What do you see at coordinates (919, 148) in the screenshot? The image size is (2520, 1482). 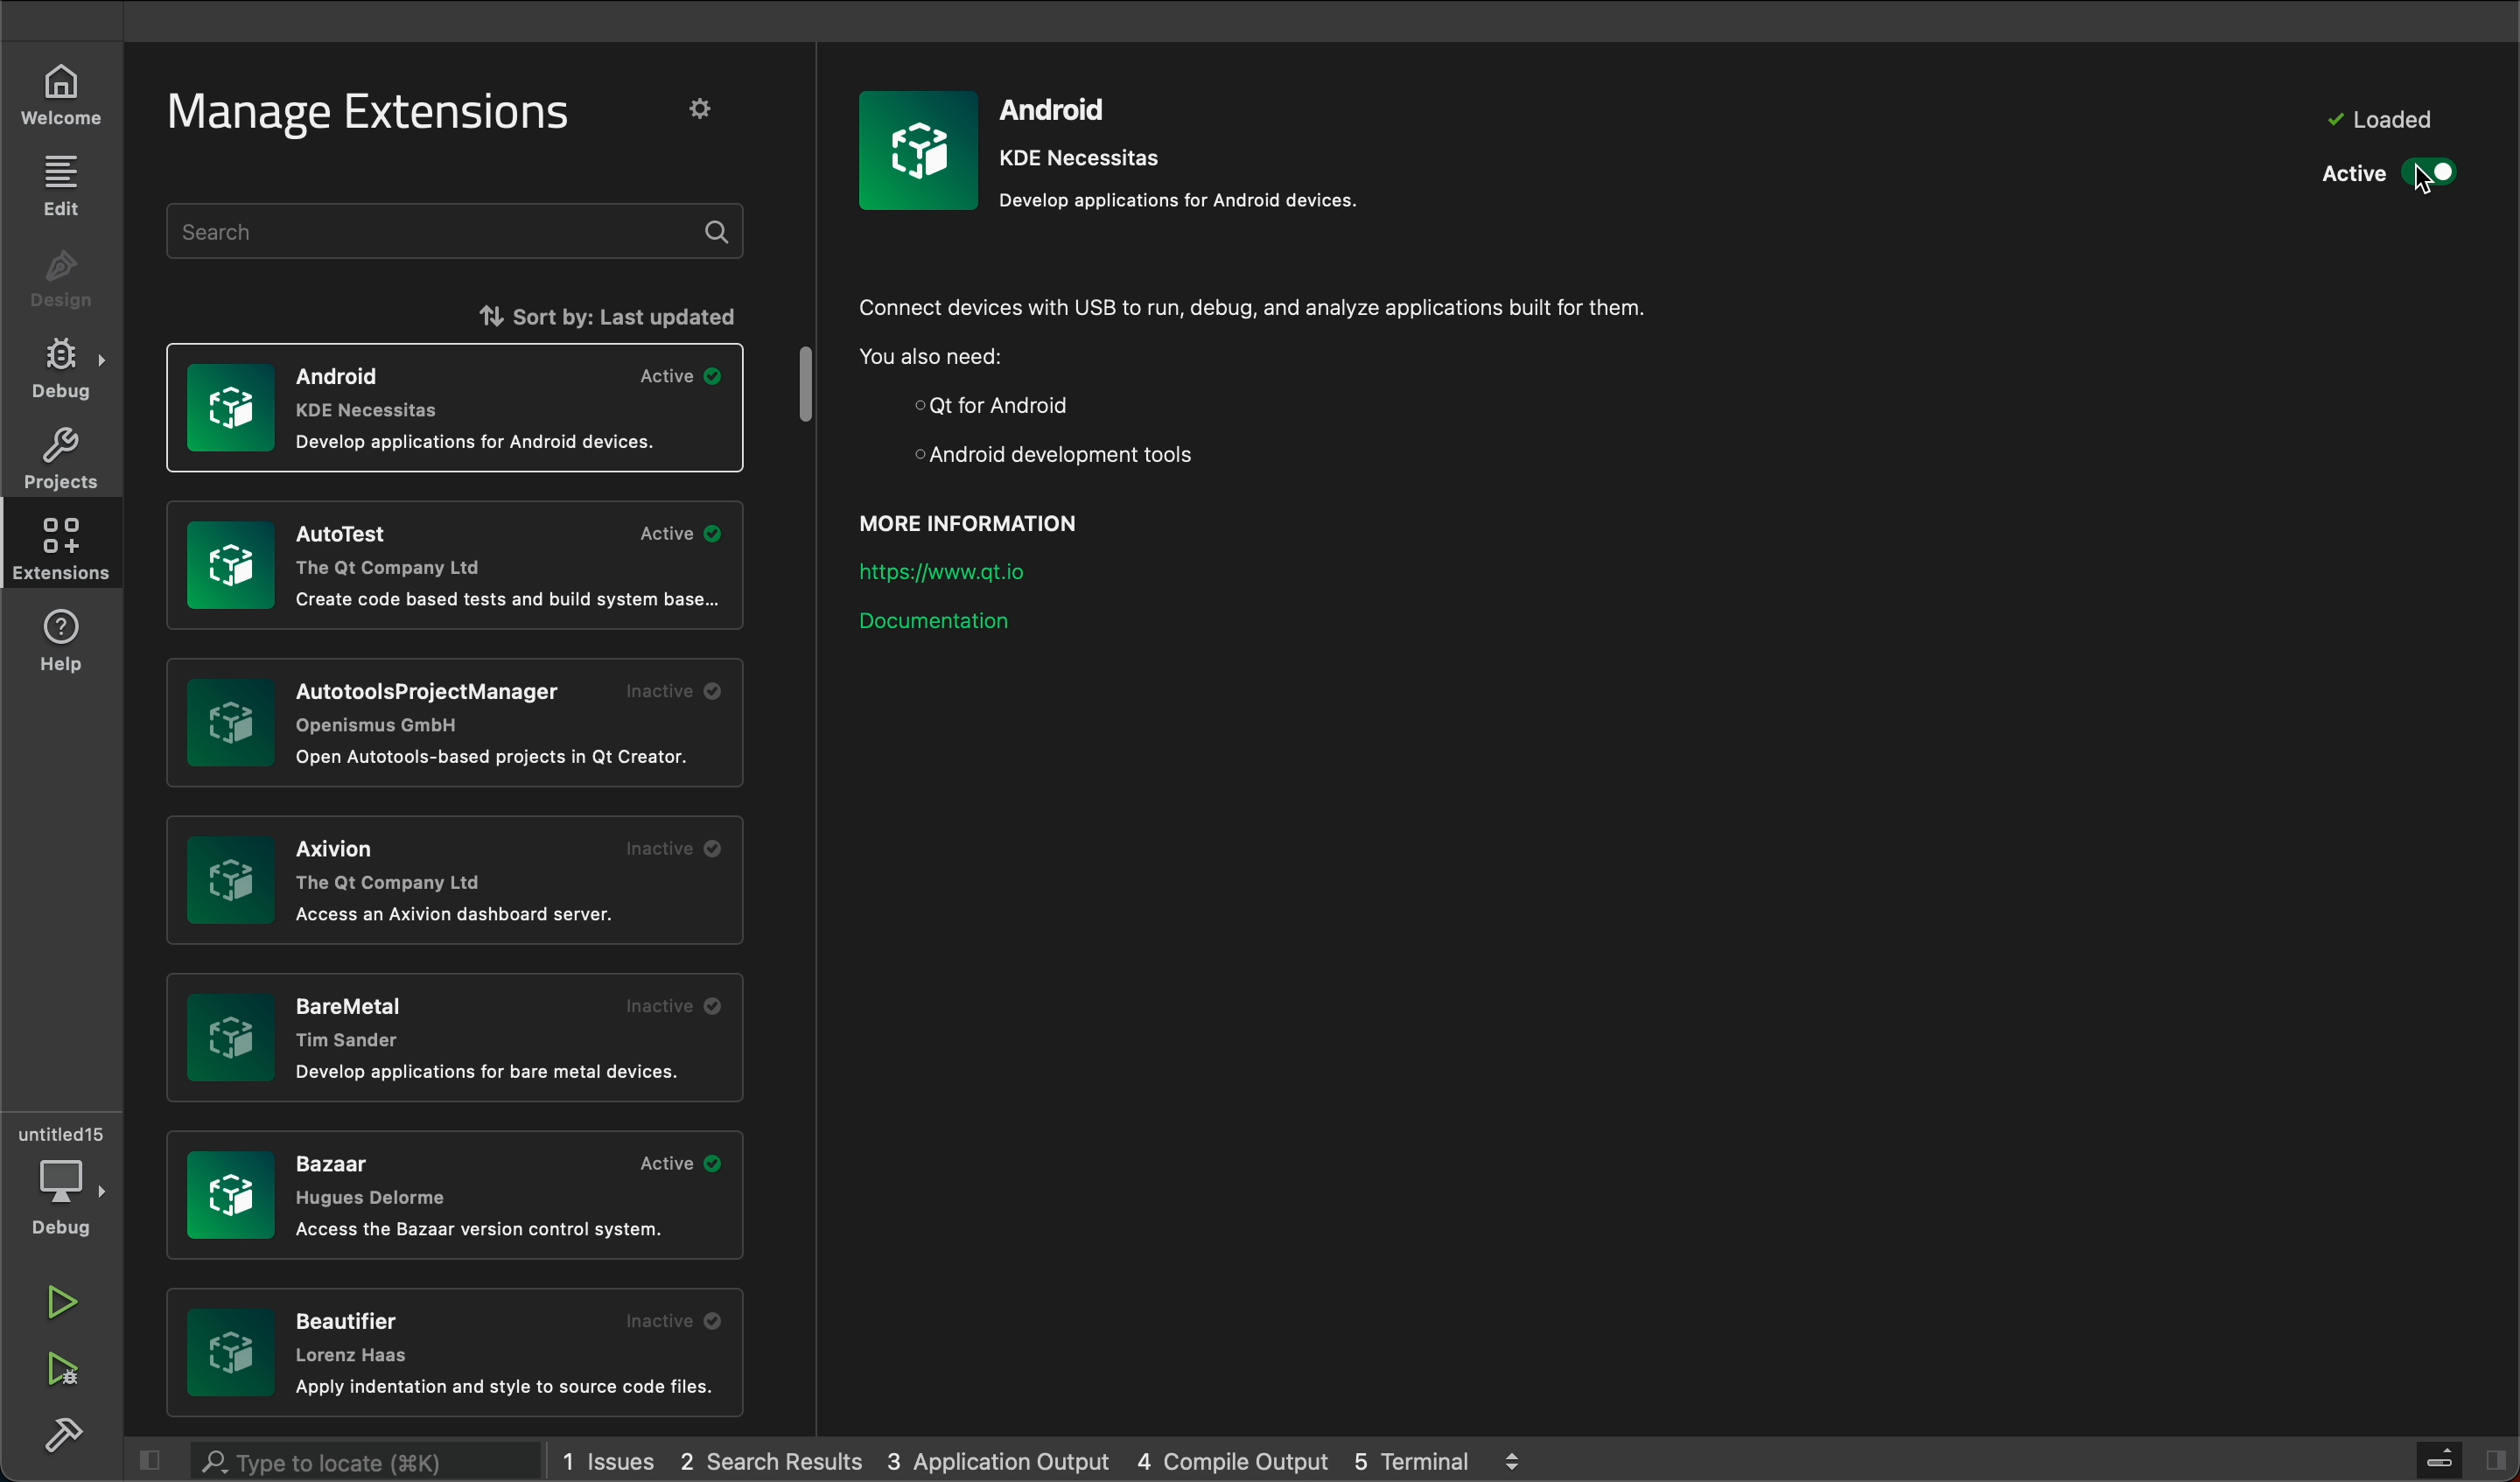 I see `logo` at bounding box center [919, 148].